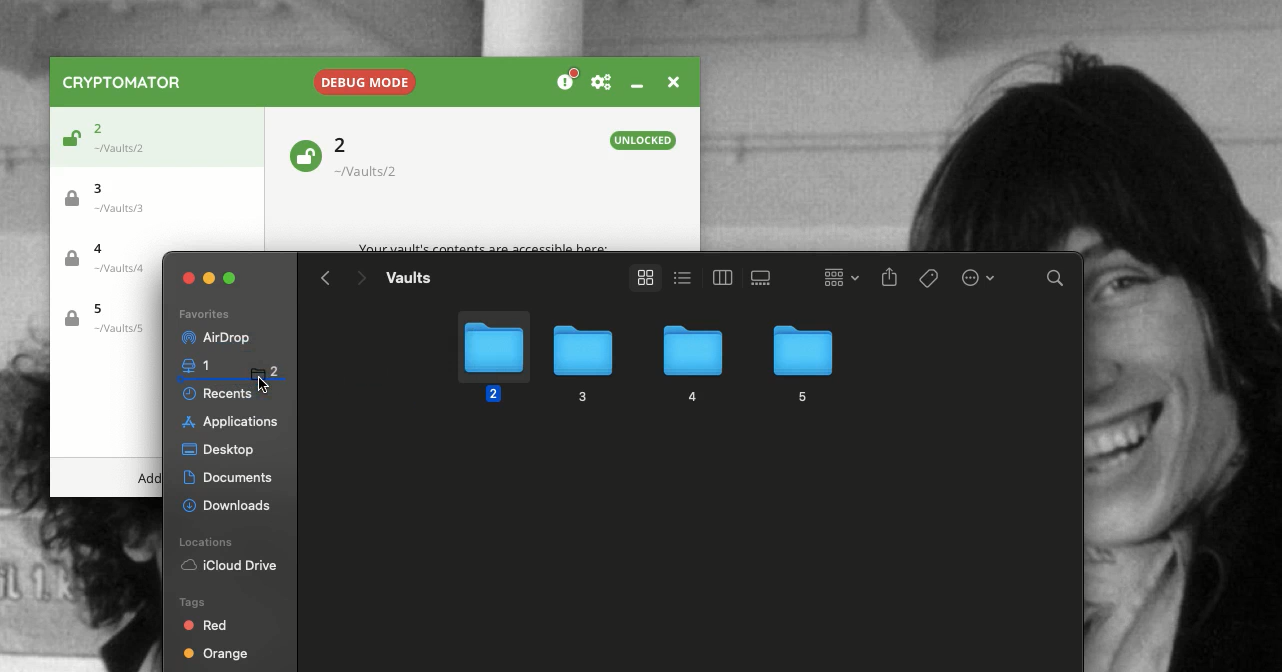 This screenshot has width=1282, height=672. Describe the element at coordinates (114, 196) in the screenshot. I see `Vault 3` at that location.